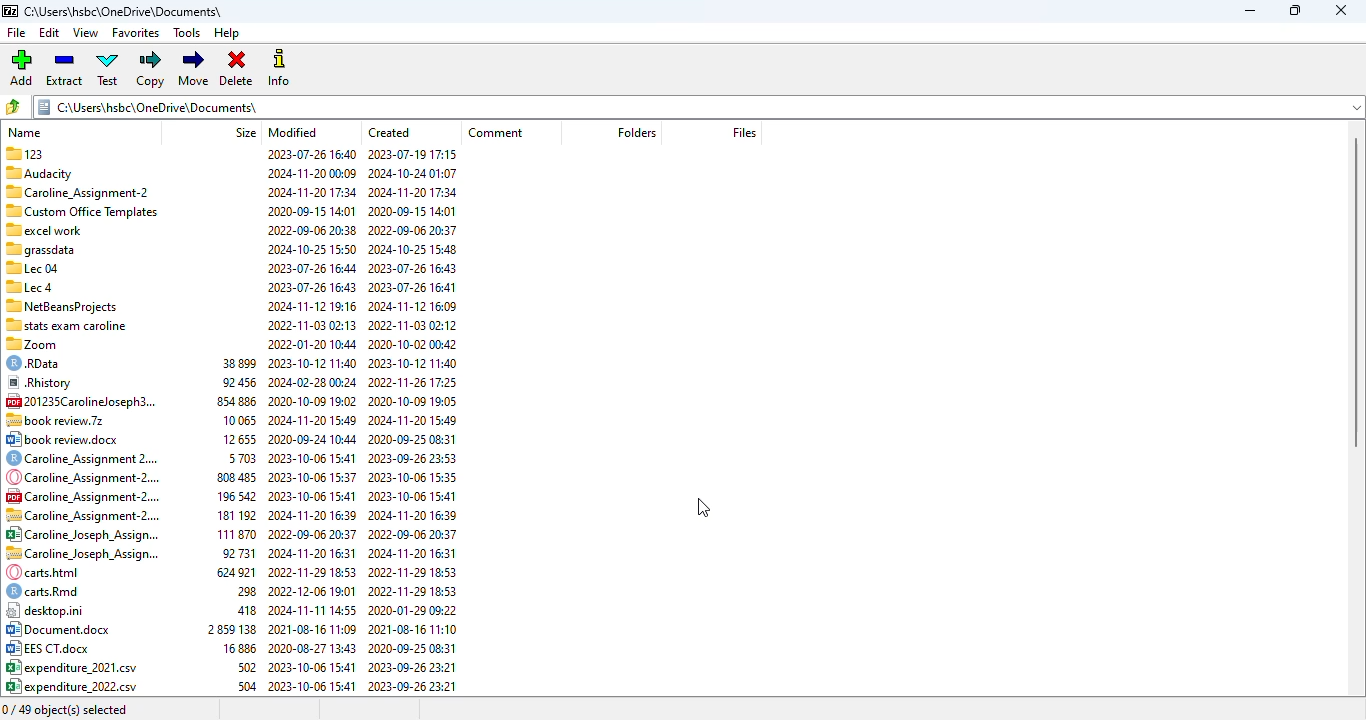 The width and height of the screenshot is (1366, 720). Describe the element at coordinates (229, 439) in the screenshot. I see `) Caroline_Assignment 2.... 5703 2023-10-06 15:41 2023-09-26 23:53` at that location.